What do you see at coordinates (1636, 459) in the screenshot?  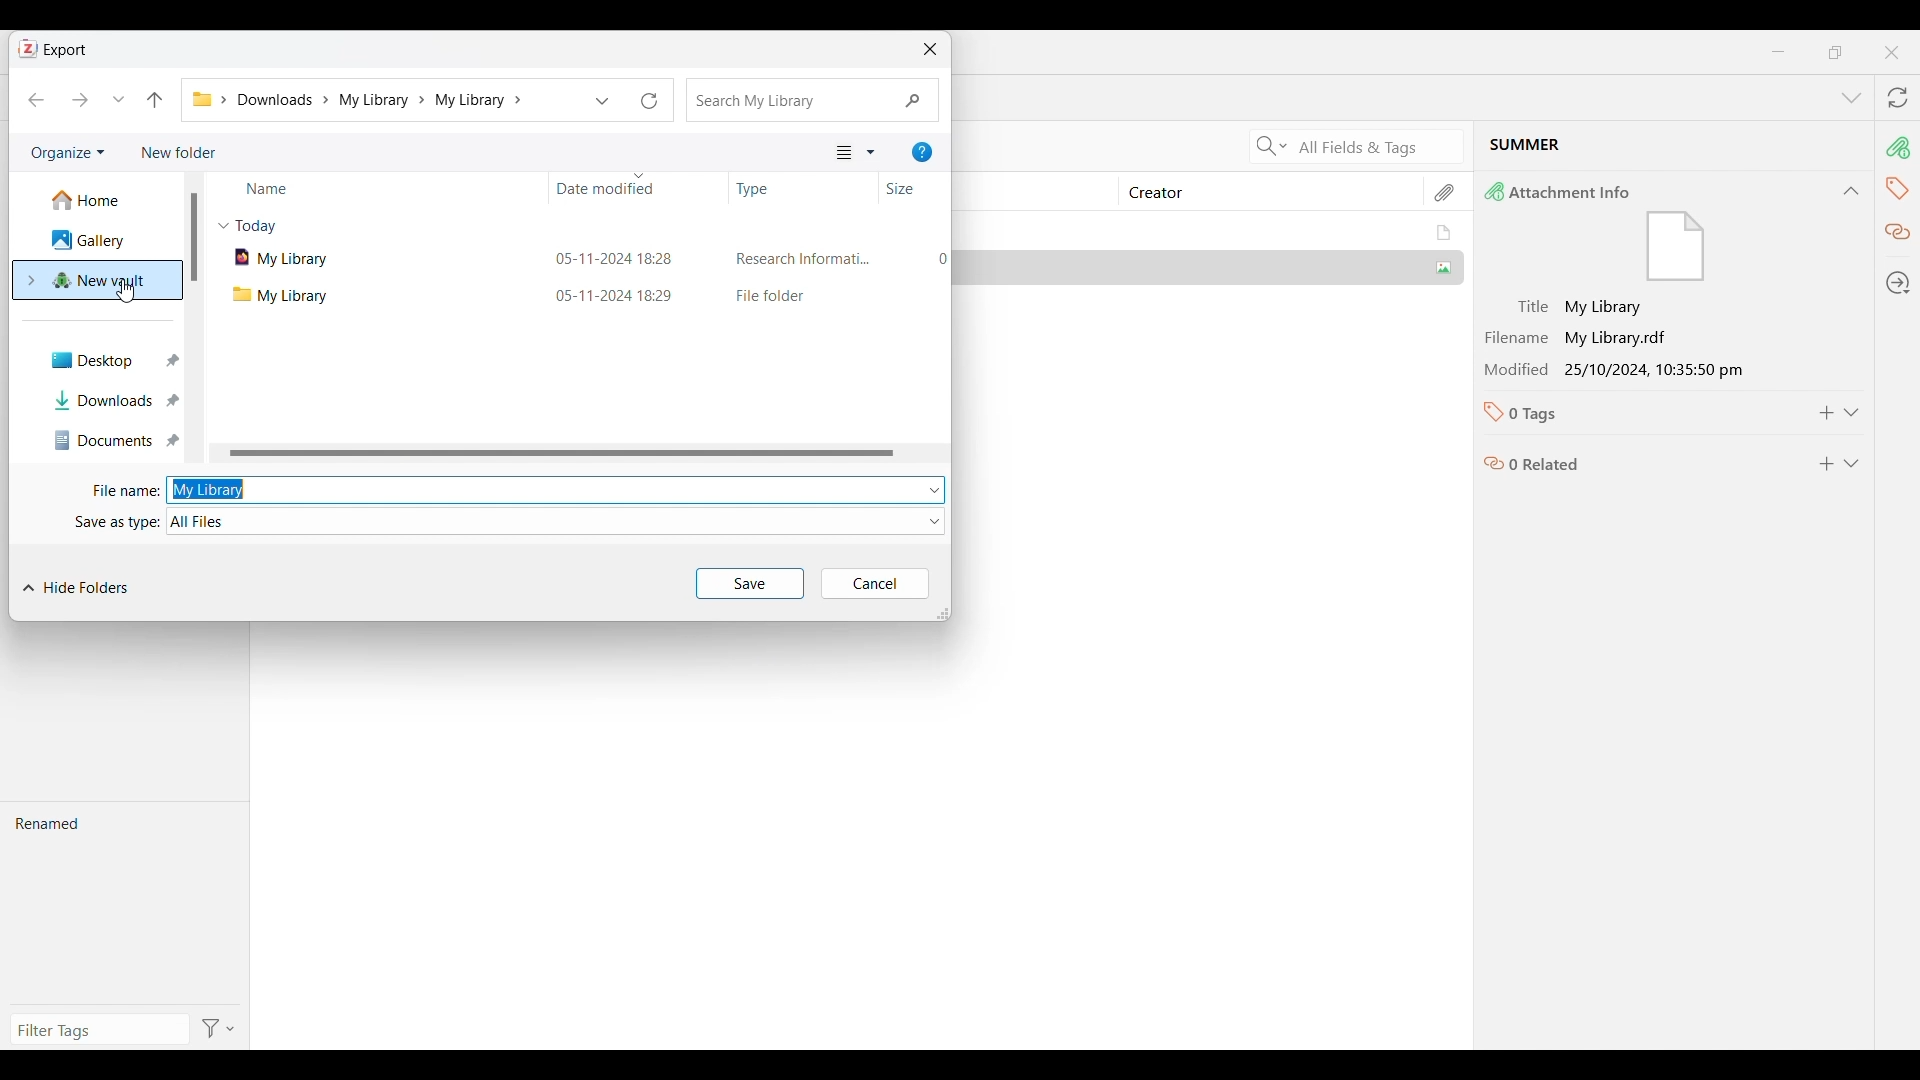 I see `0 related` at bounding box center [1636, 459].